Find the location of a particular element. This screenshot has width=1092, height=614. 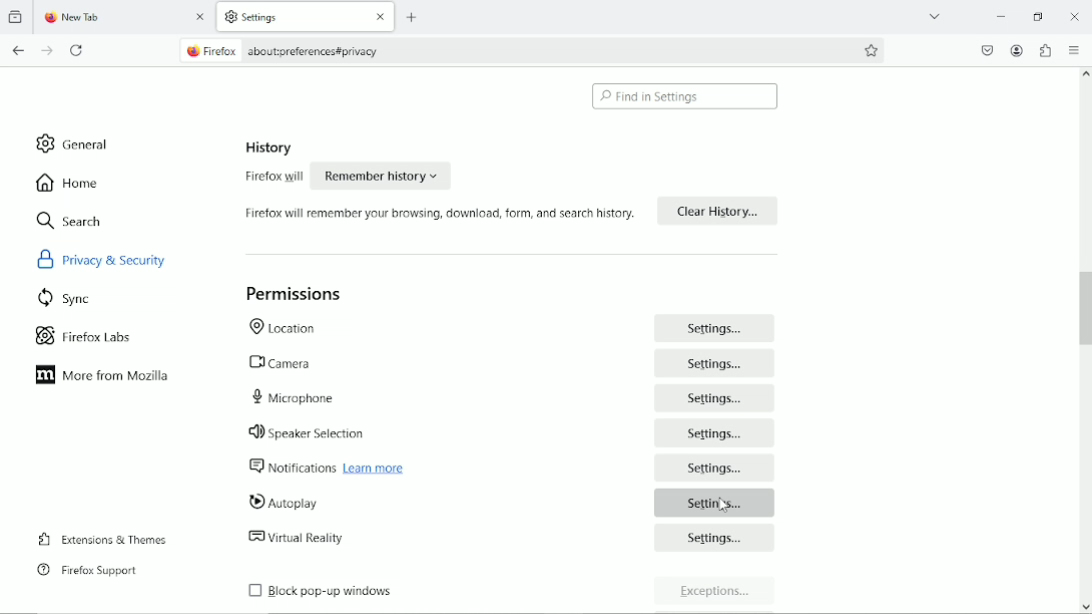

Open application menu is located at coordinates (1077, 48).